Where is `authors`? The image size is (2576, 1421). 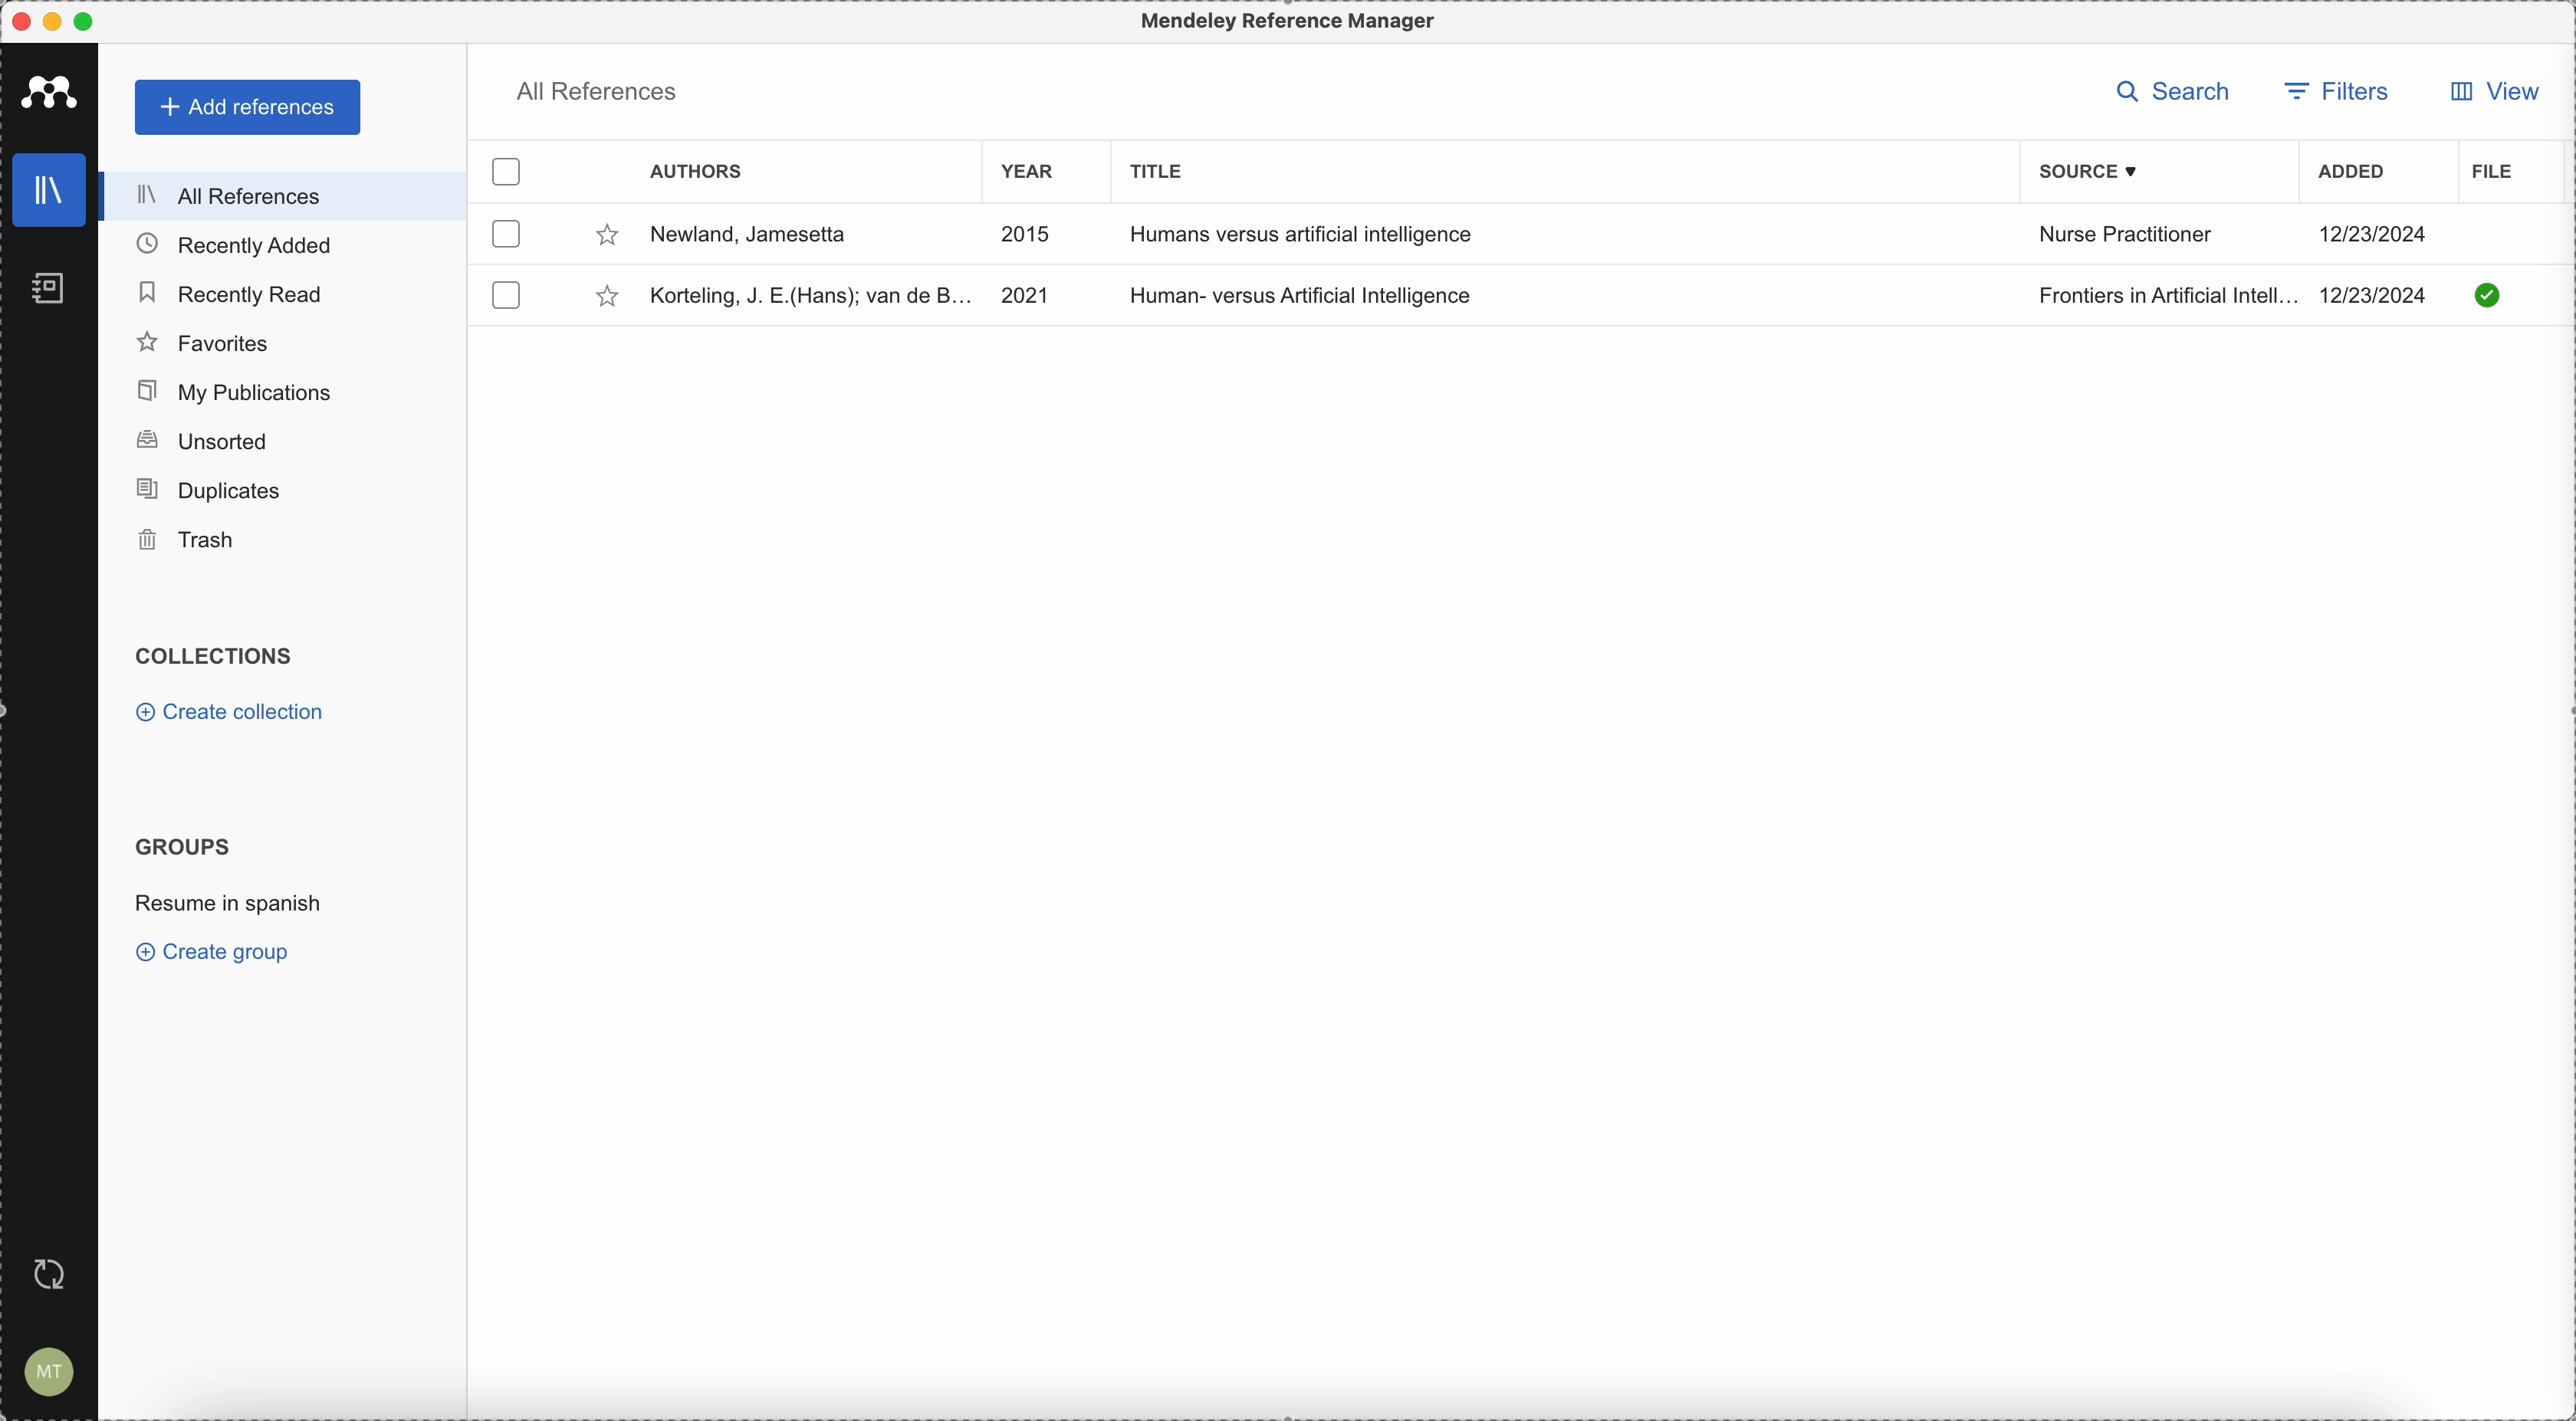
authors is located at coordinates (694, 172).